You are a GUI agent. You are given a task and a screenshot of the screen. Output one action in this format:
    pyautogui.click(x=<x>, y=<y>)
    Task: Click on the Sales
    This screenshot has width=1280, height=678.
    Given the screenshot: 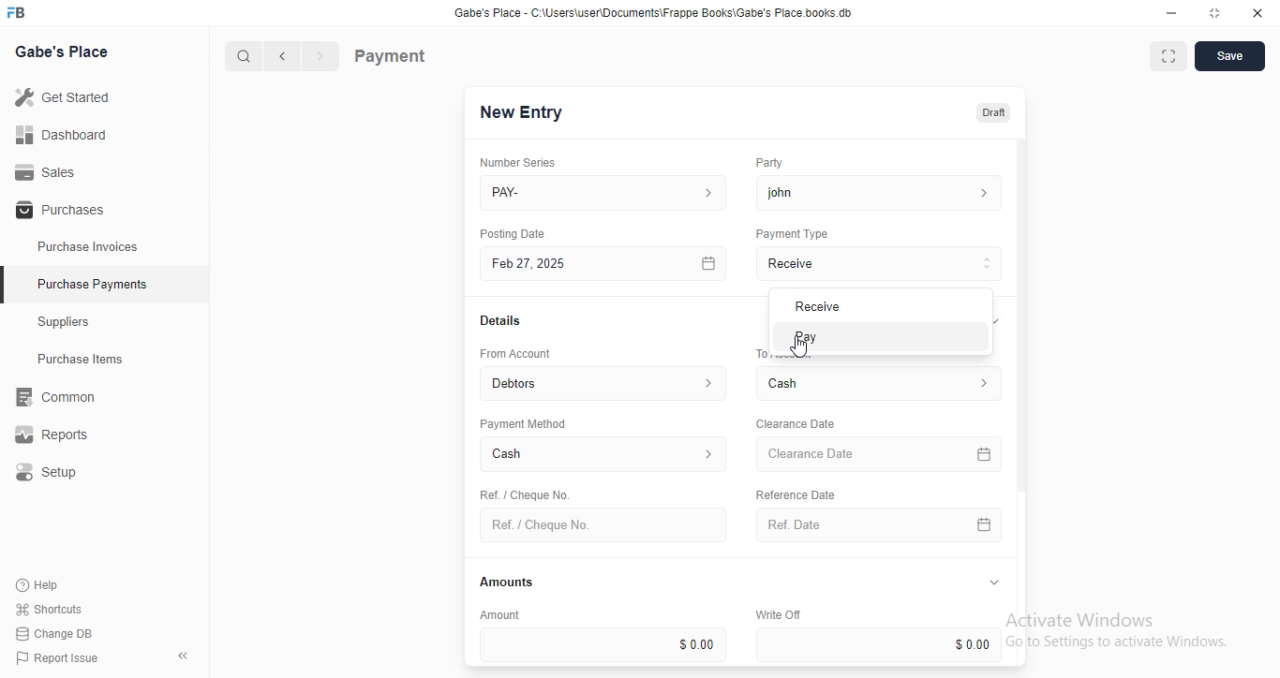 What is the action you would take?
    pyautogui.click(x=45, y=171)
    